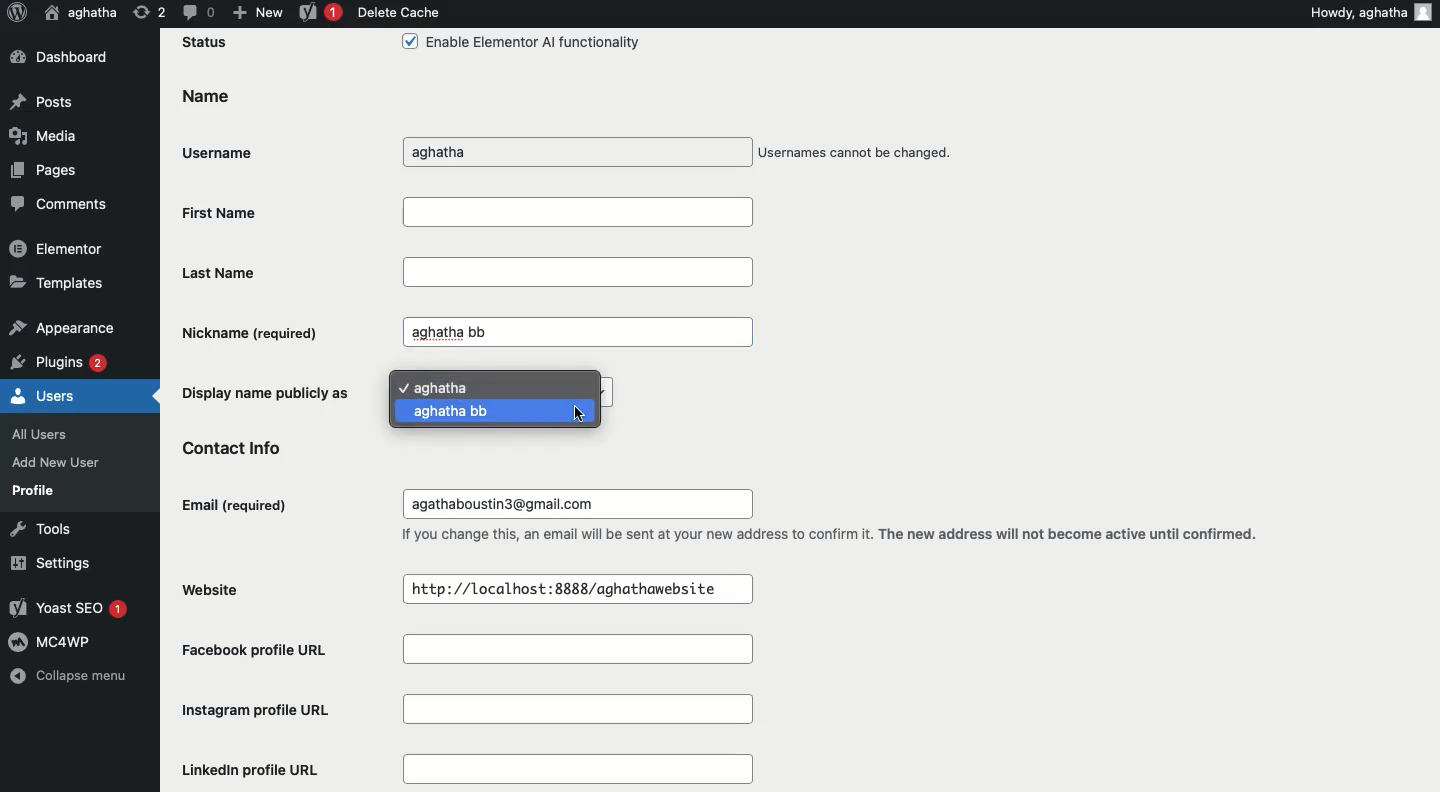 The height and width of the screenshot is (792, 1440). I want to click on Delete cache, so click(398, 12).